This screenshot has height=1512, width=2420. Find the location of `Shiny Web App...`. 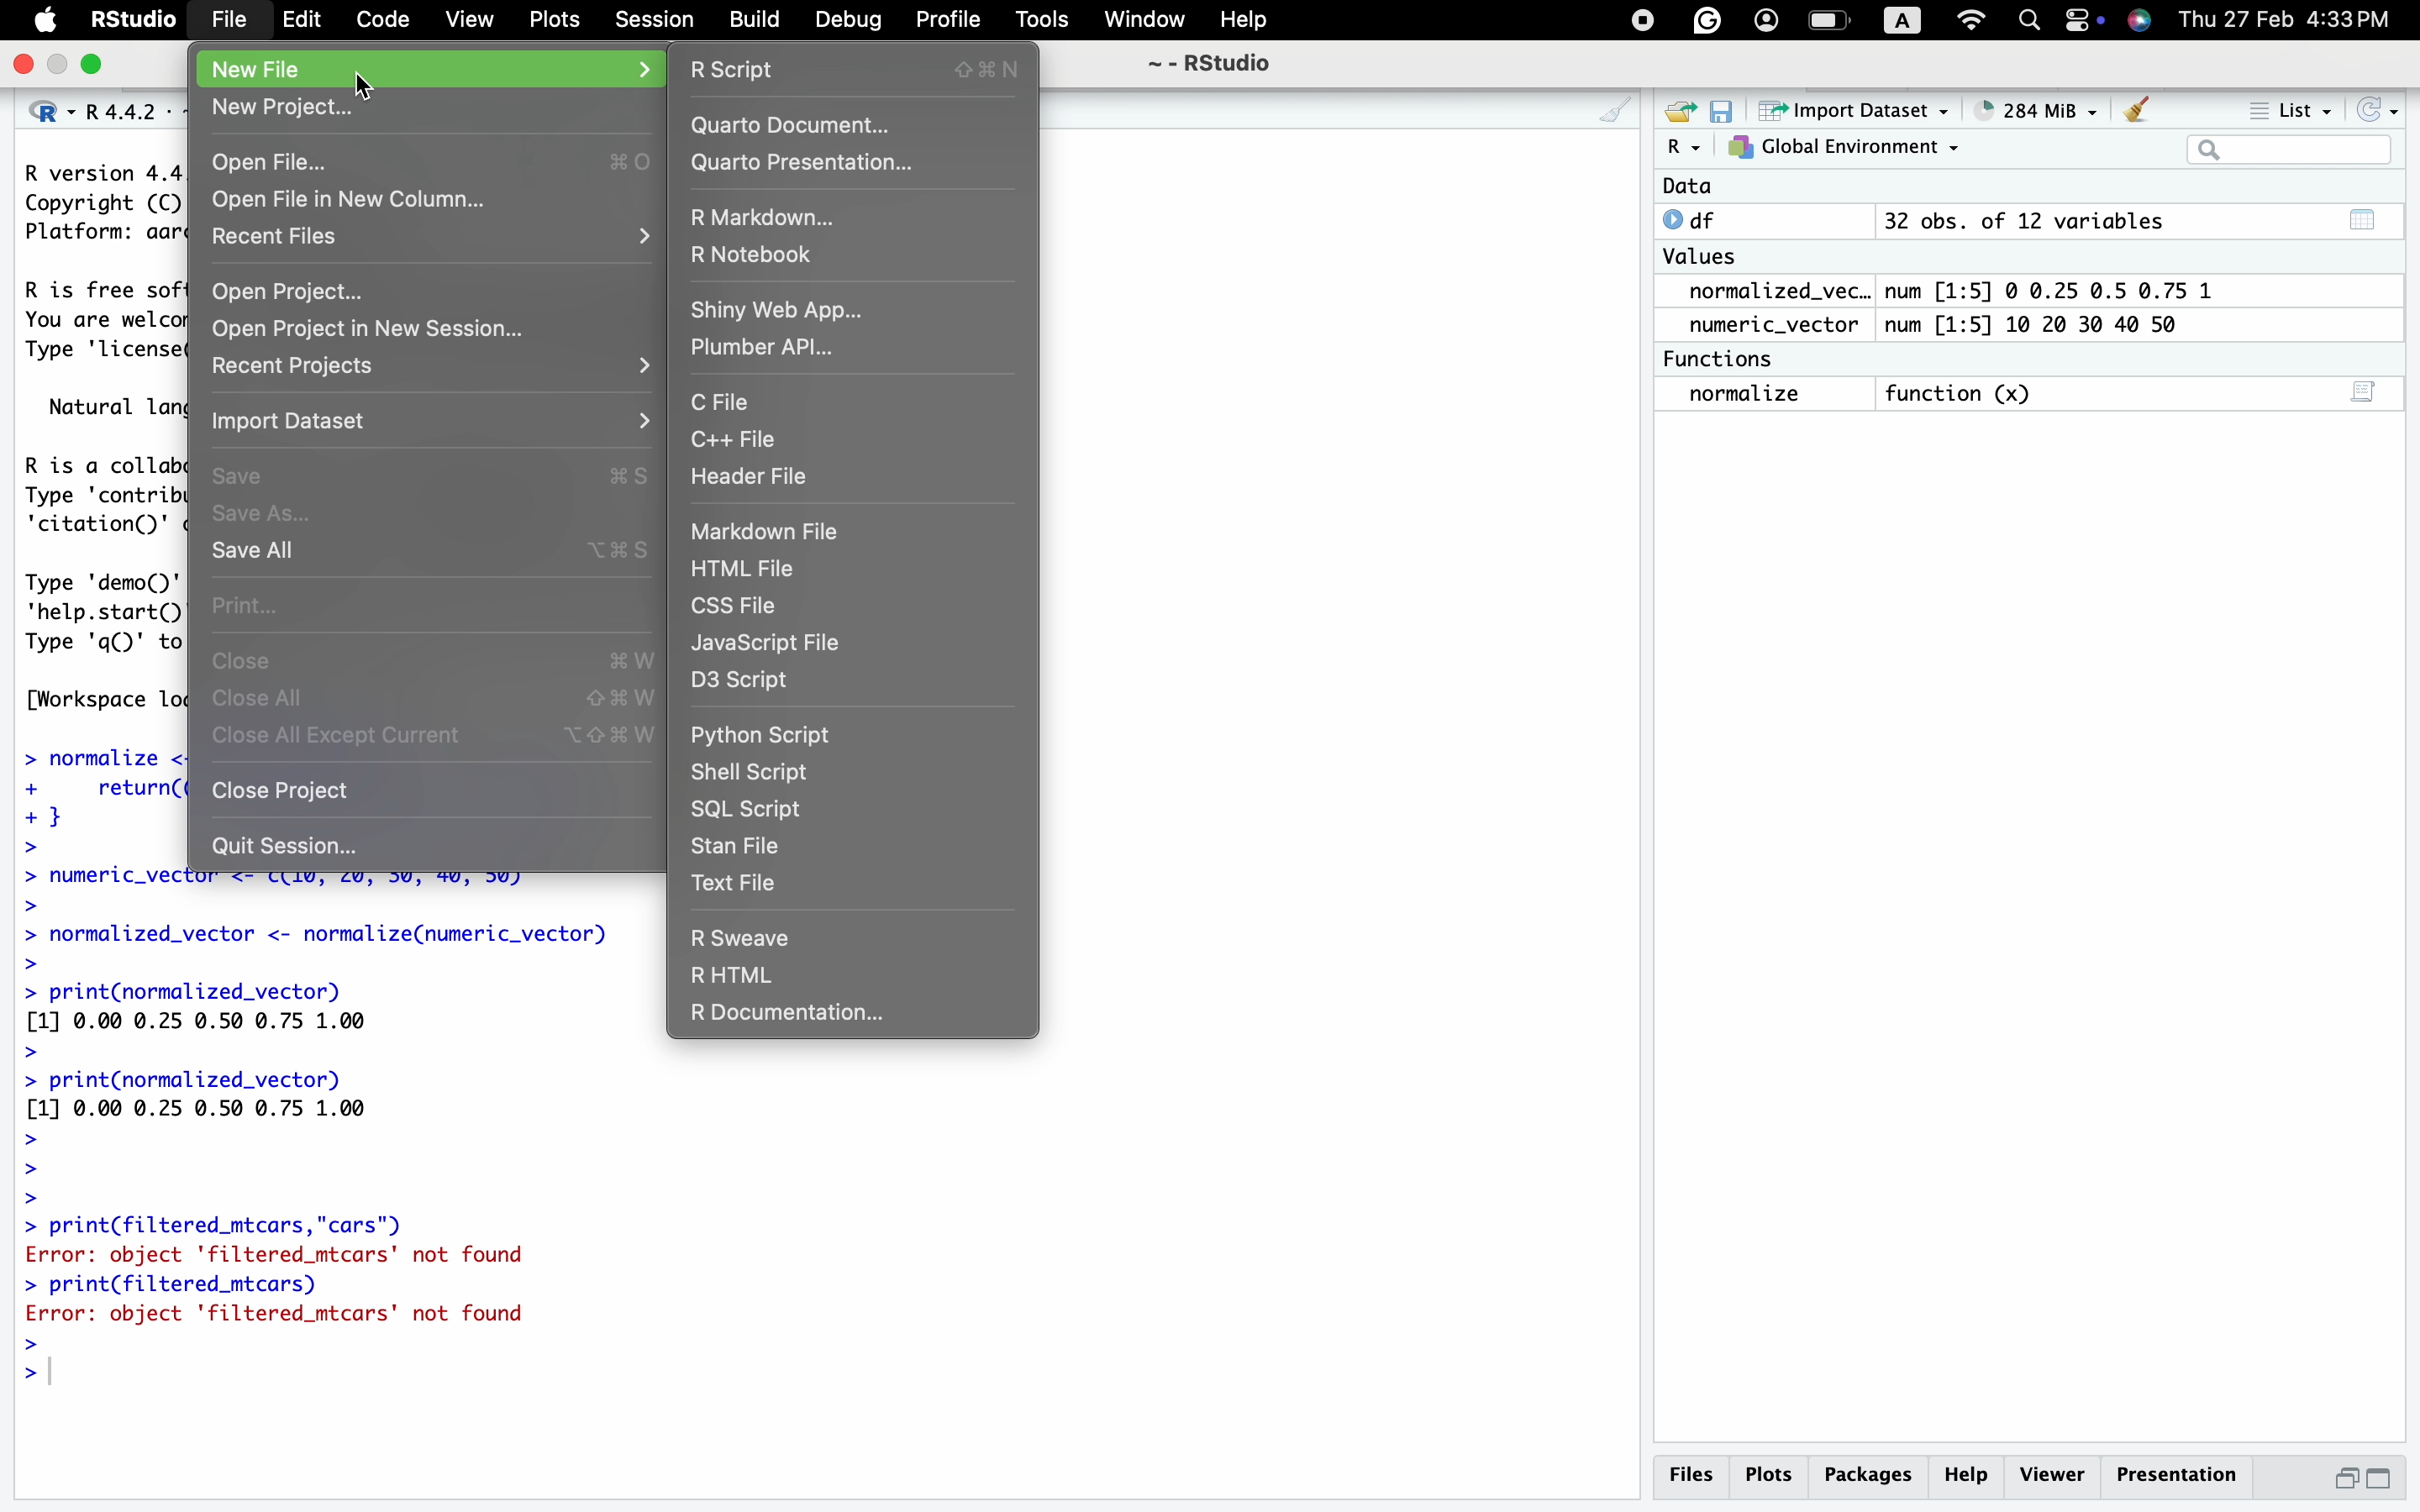

Shiny Web App... is located at coordinates (778, 307).